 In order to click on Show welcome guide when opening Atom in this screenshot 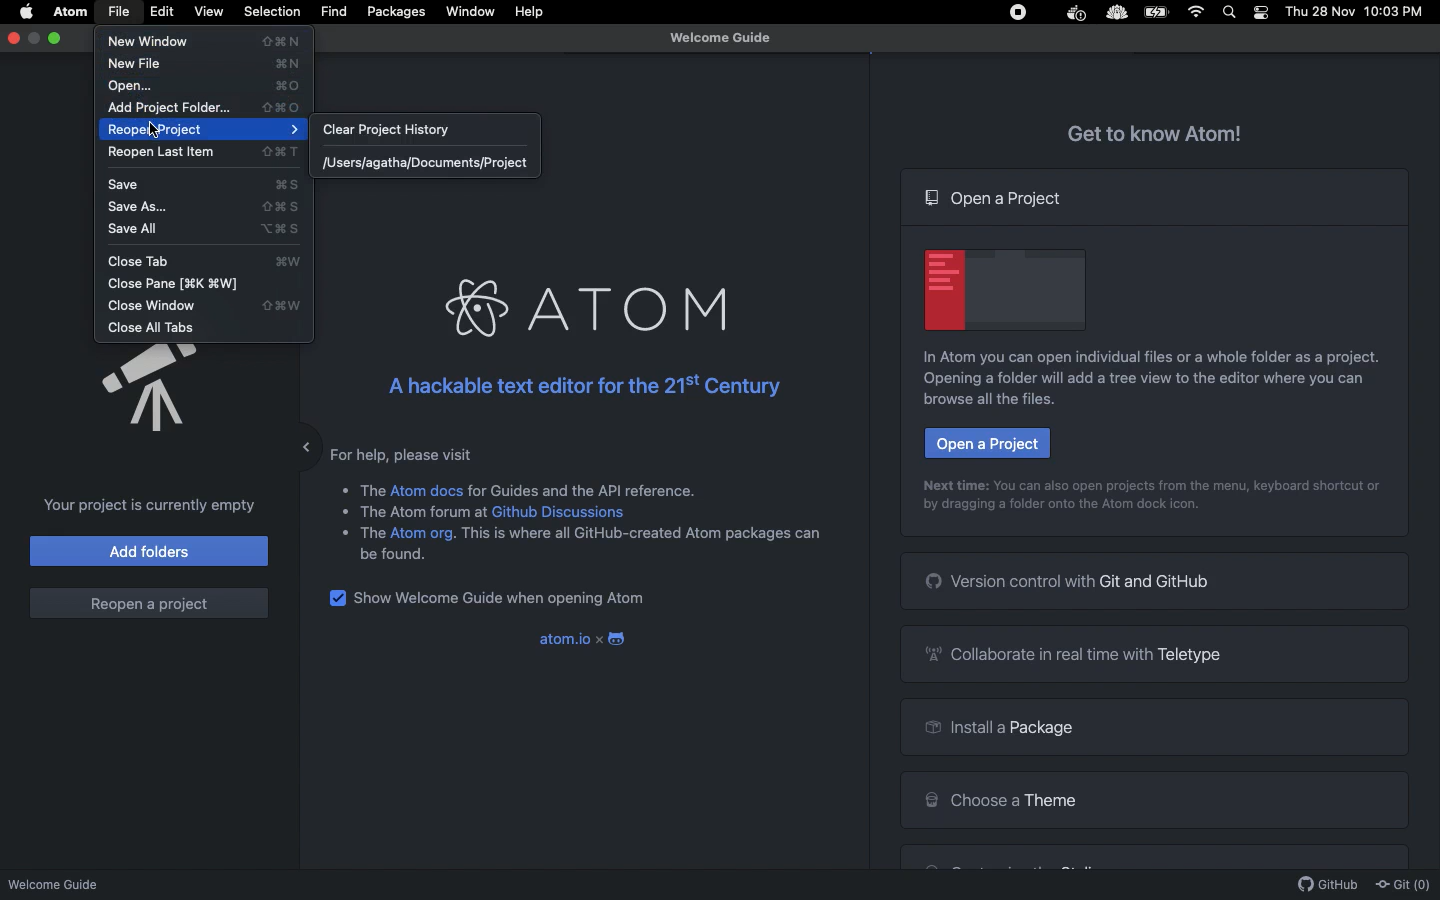, I will do `click(504, 600)`.